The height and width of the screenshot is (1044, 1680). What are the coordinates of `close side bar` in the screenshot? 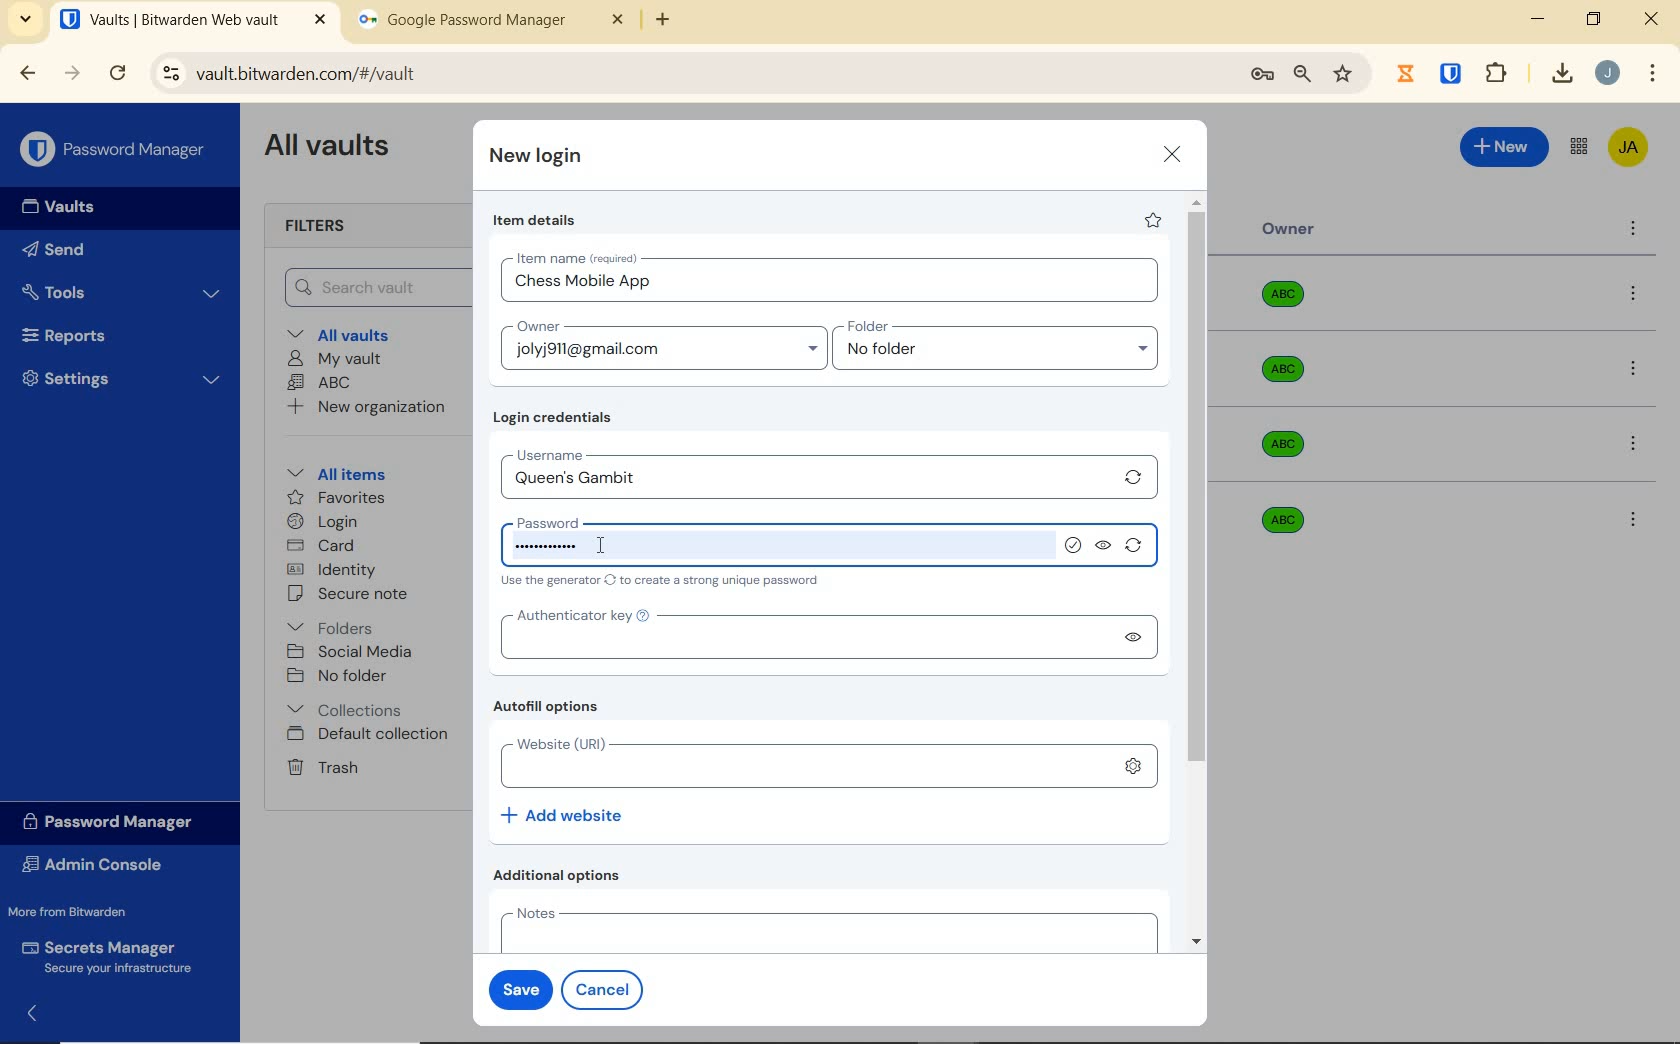 It's located at (43, 1012).